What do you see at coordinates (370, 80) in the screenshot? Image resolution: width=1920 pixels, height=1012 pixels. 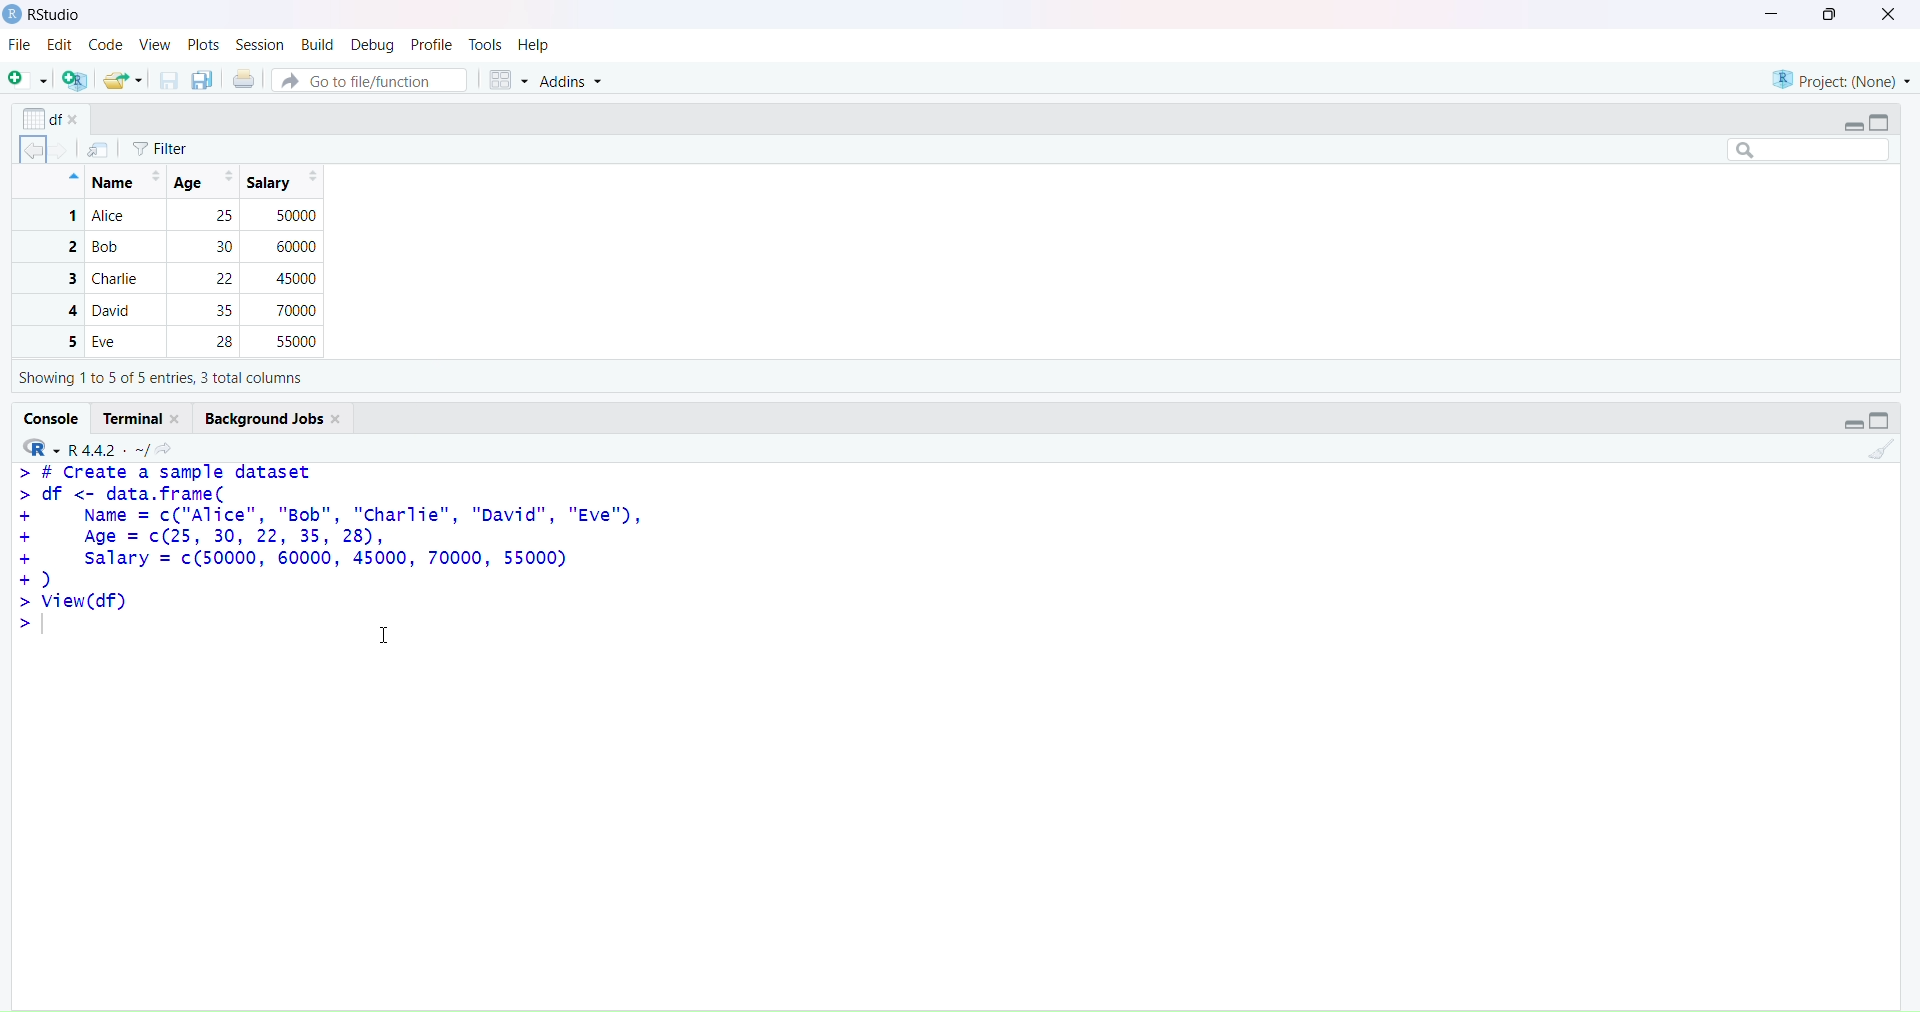 I see `go to file/function` at bounding box center [370, 80].